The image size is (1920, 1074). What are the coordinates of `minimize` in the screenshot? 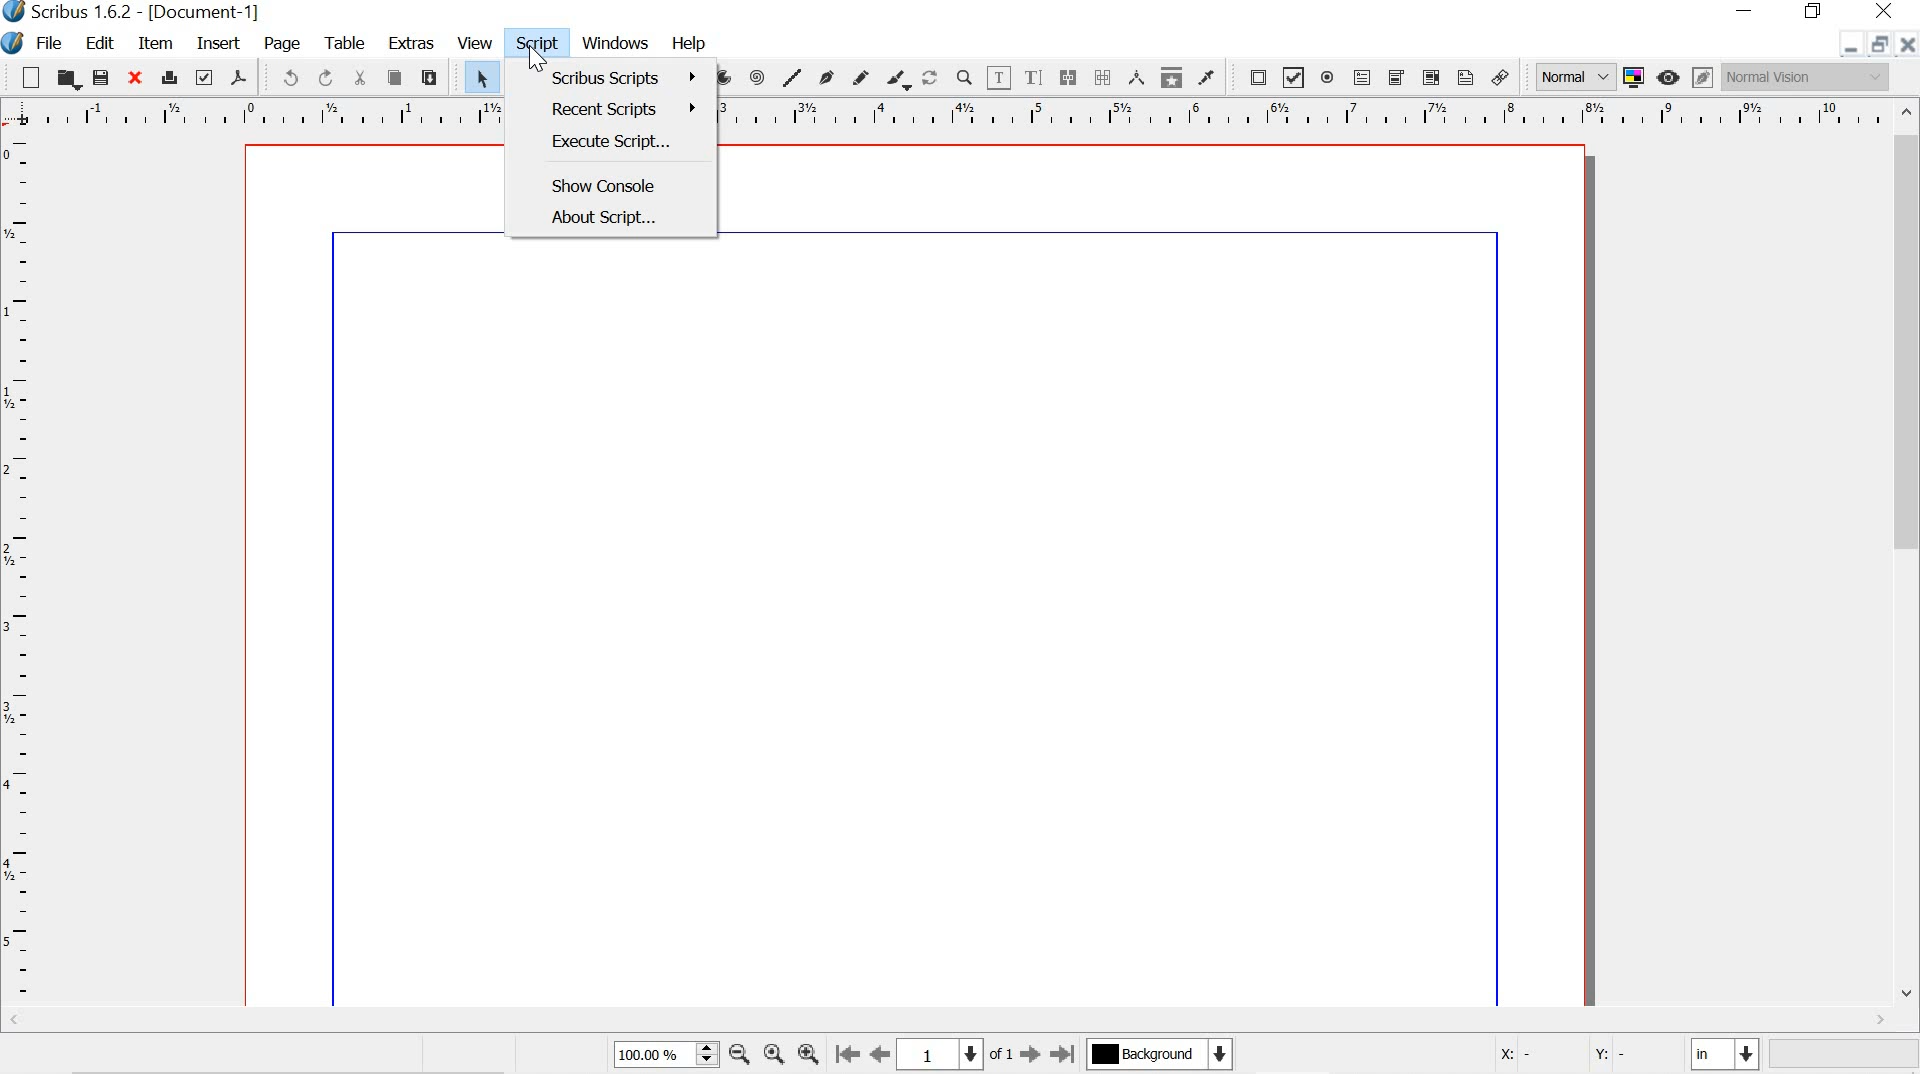 It's located at (1848, 49).